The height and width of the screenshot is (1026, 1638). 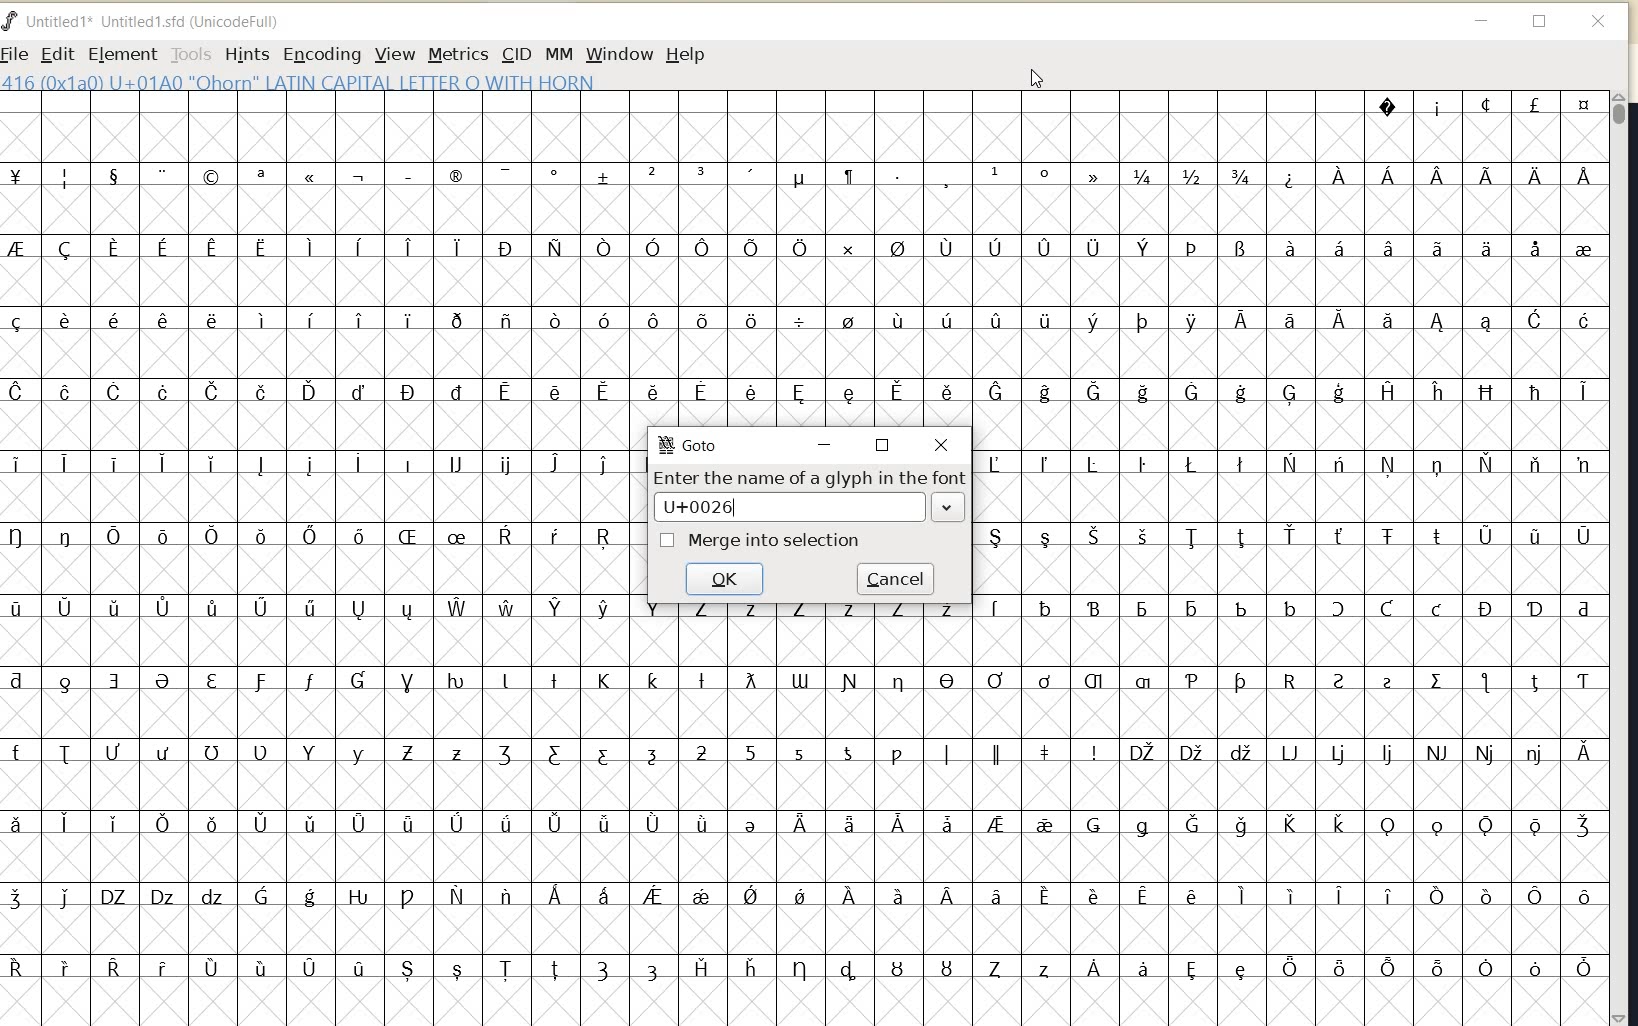 I want to click on SCROLLBAR, so click(x=1622, y=558).